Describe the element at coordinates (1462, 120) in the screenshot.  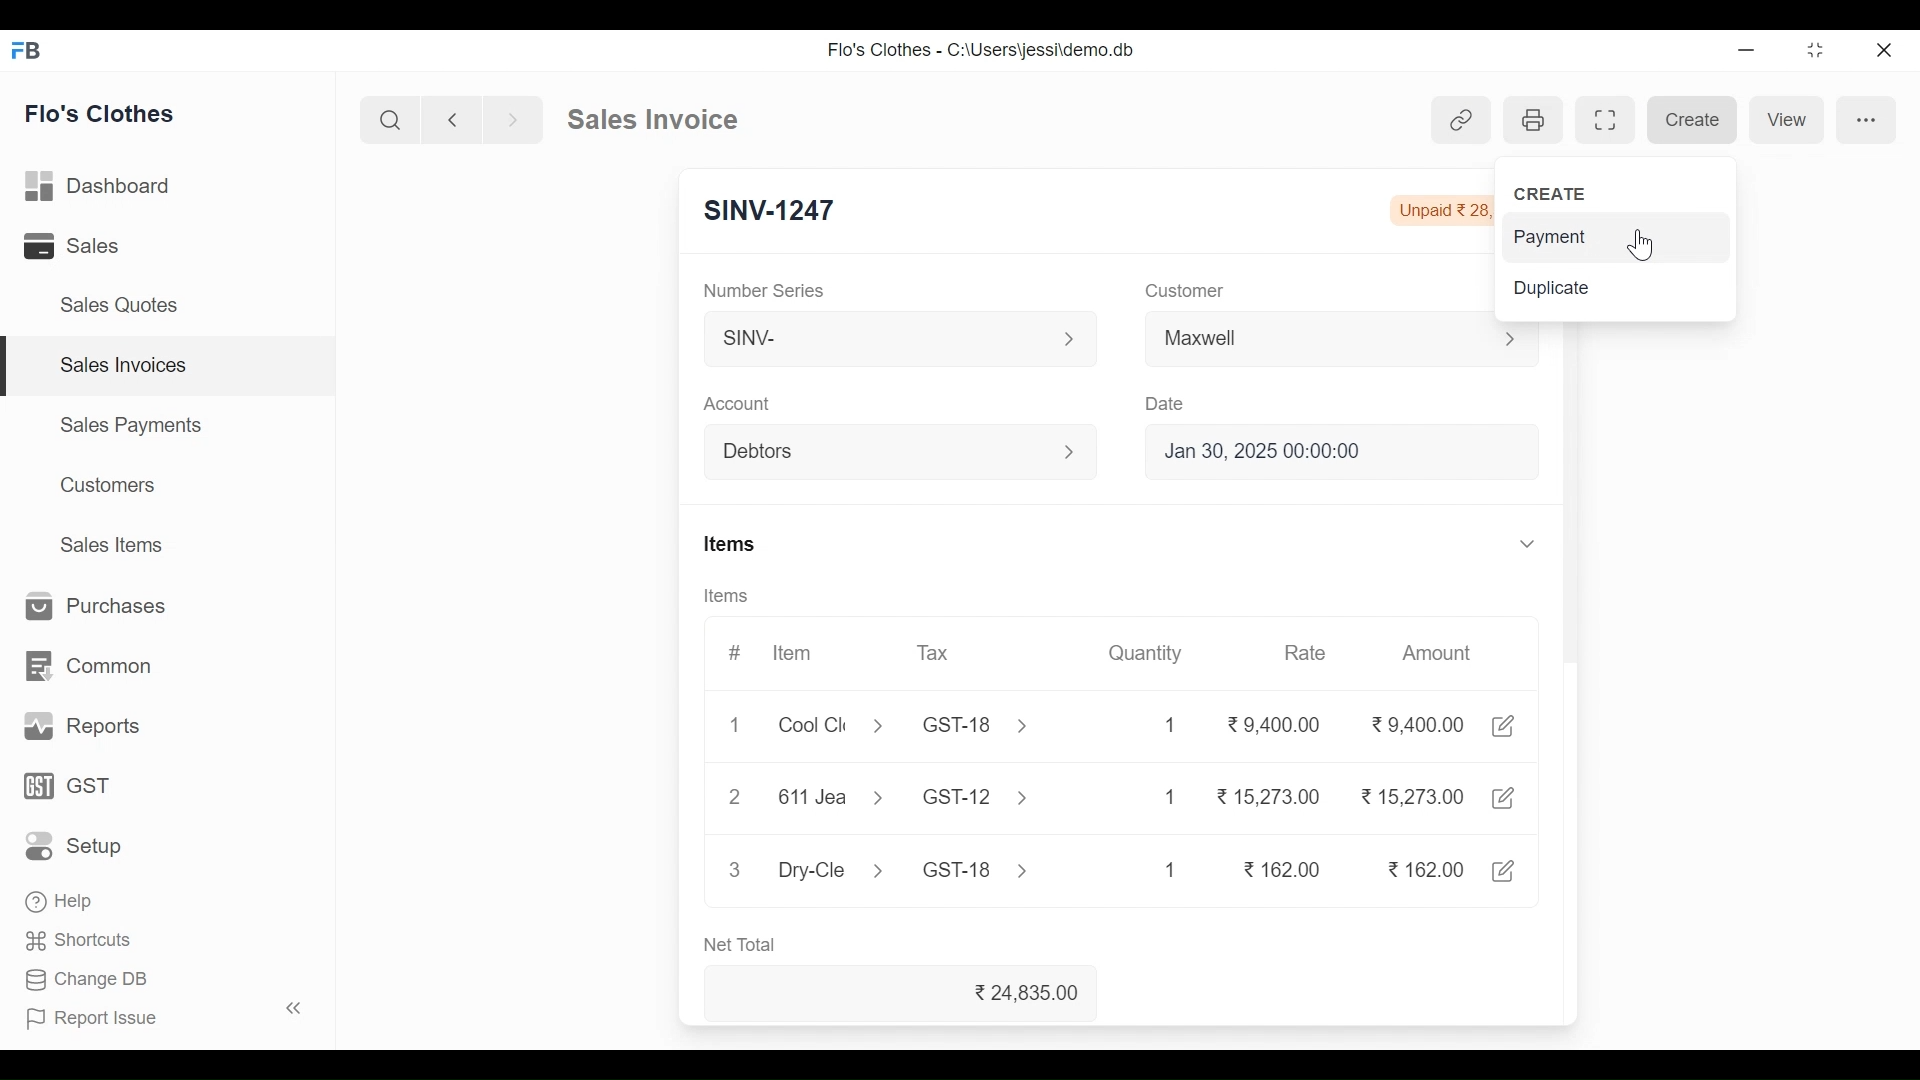
I see `View link references` at that location.